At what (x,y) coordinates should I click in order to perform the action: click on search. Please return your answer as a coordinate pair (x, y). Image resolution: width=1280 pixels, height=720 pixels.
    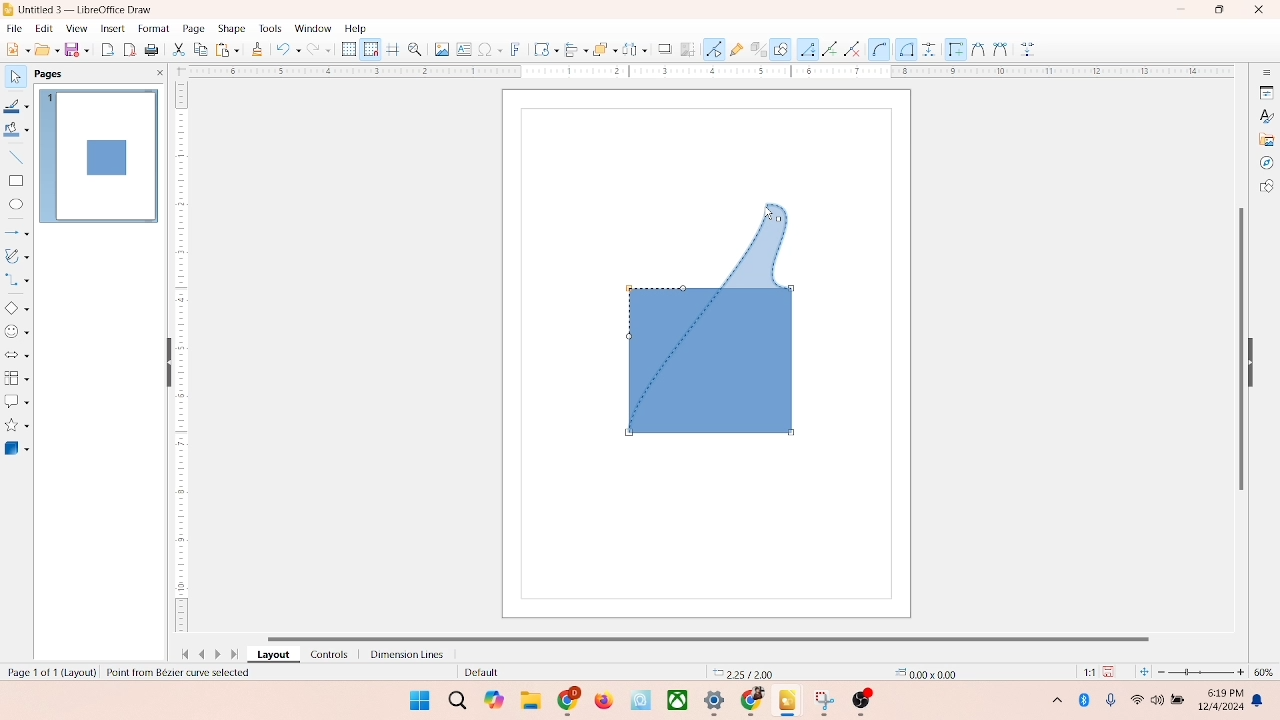
    Looking at the image, I should click on (458, 701).